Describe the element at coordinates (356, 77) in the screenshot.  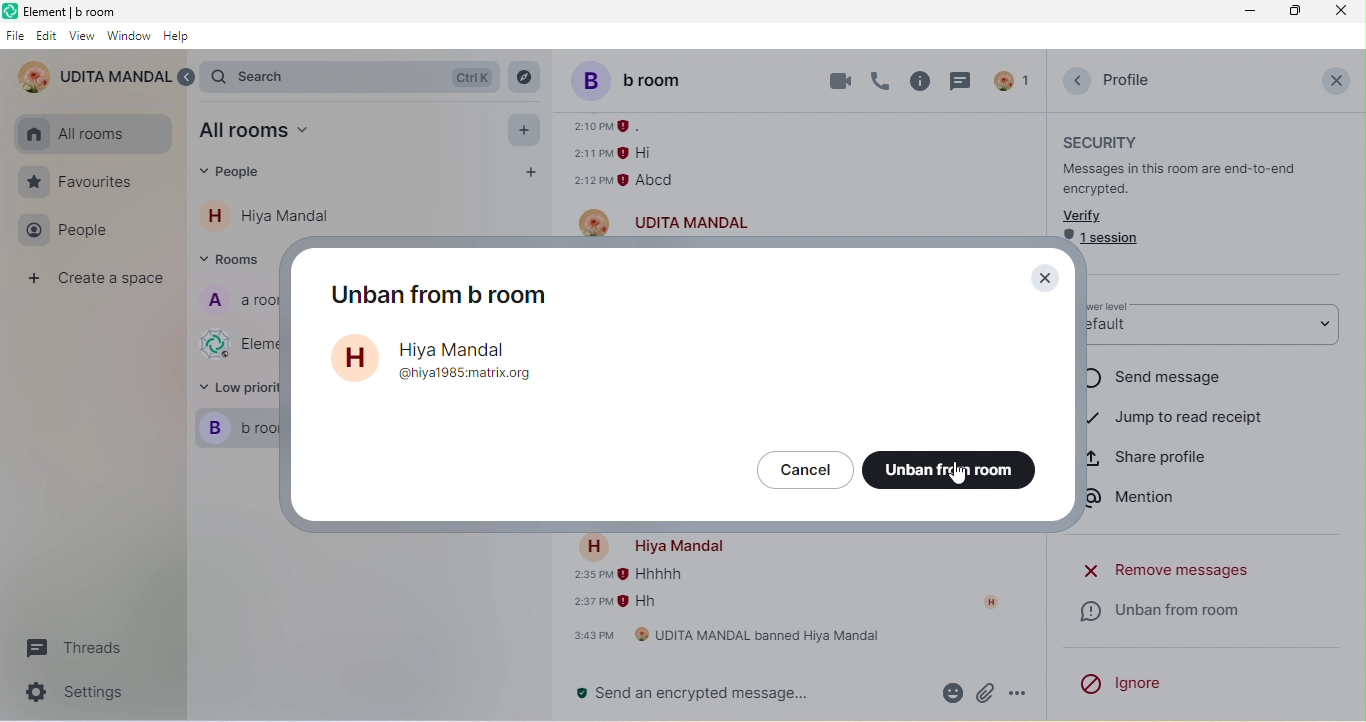
I see `search` at that location.